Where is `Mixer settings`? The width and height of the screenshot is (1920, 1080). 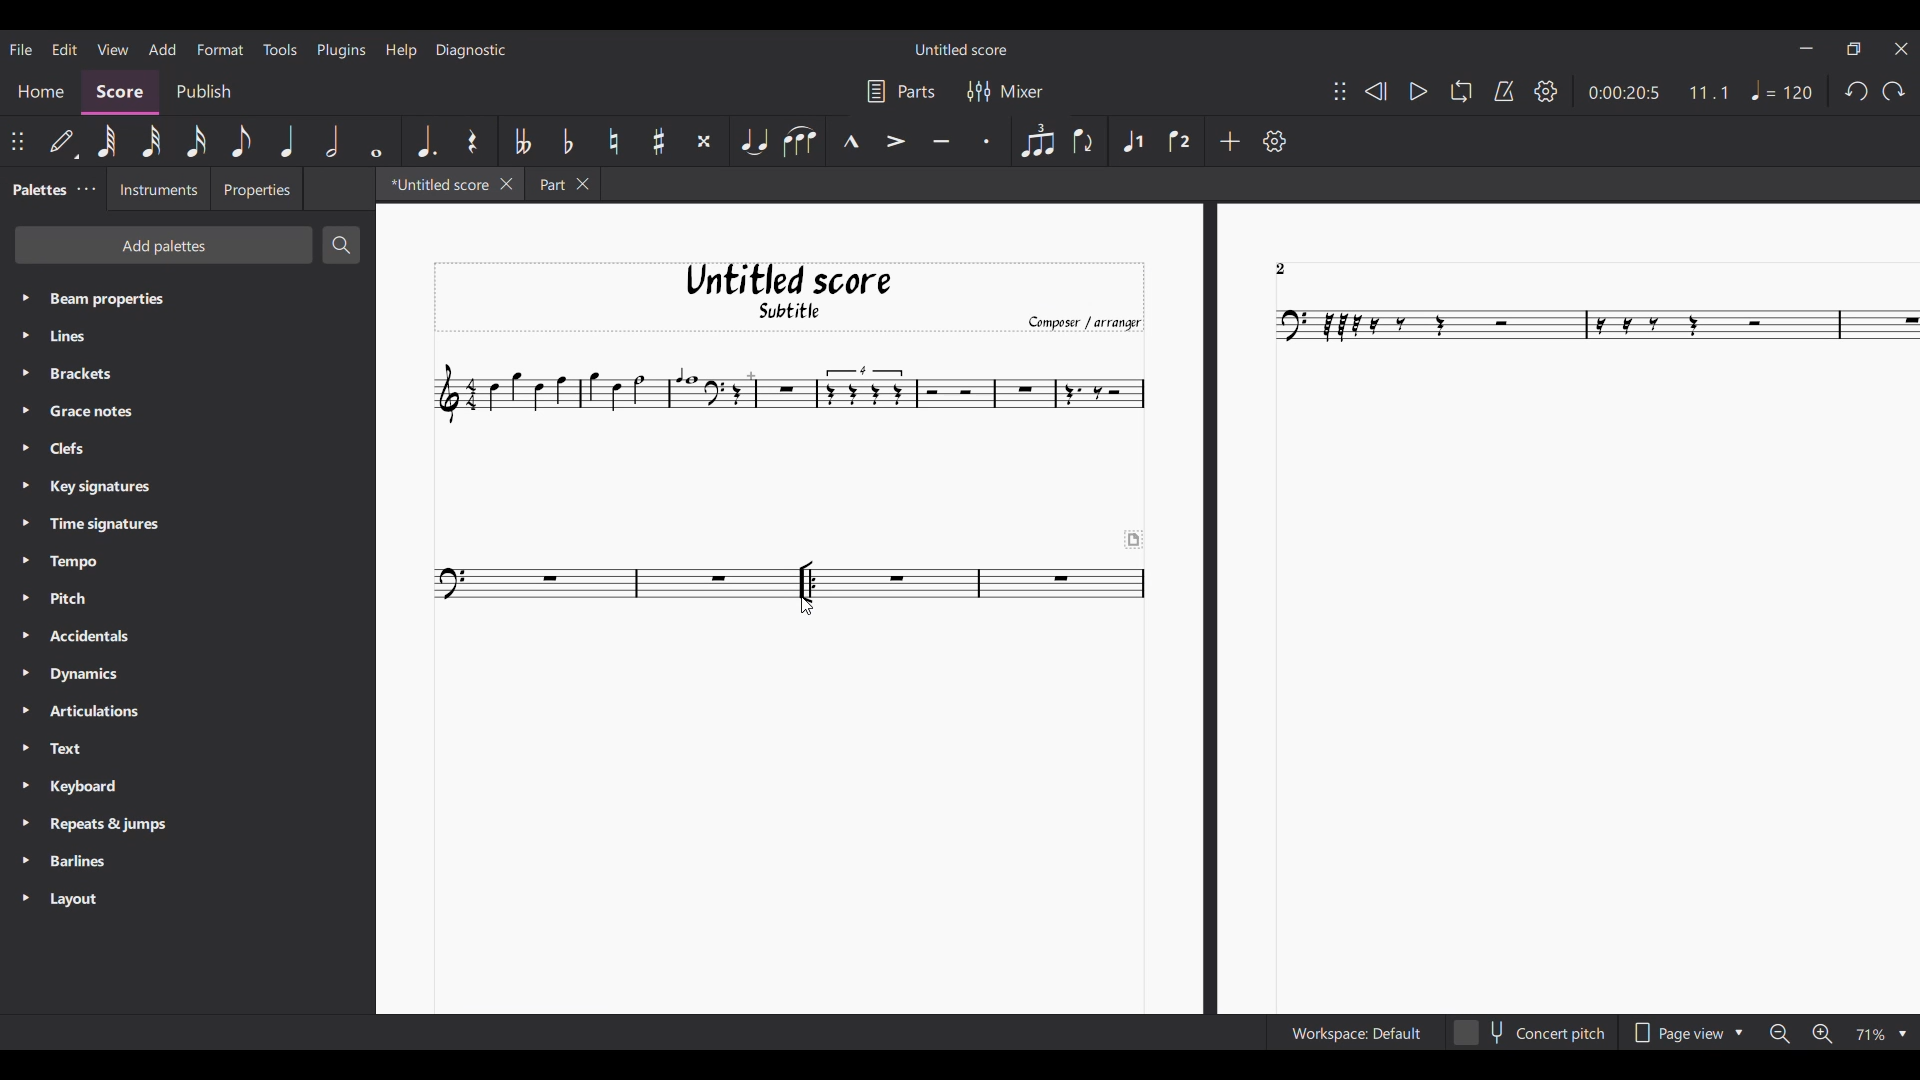
Mixer settings is located at coordinates (1007, 92).